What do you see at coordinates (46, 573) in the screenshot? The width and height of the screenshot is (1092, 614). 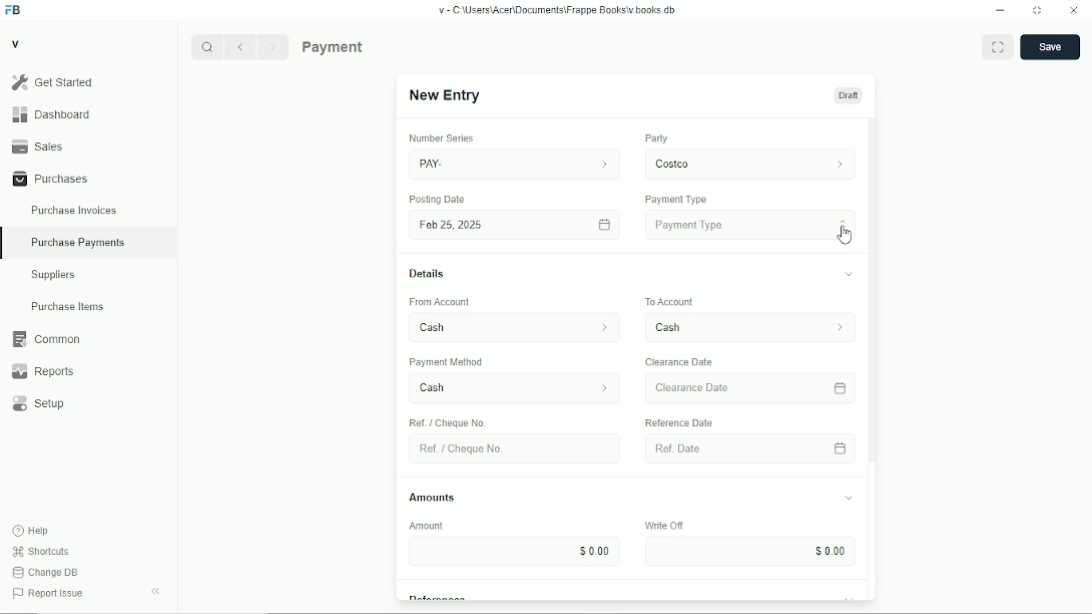 I see `Change DB` at bounding box center [46, 573].